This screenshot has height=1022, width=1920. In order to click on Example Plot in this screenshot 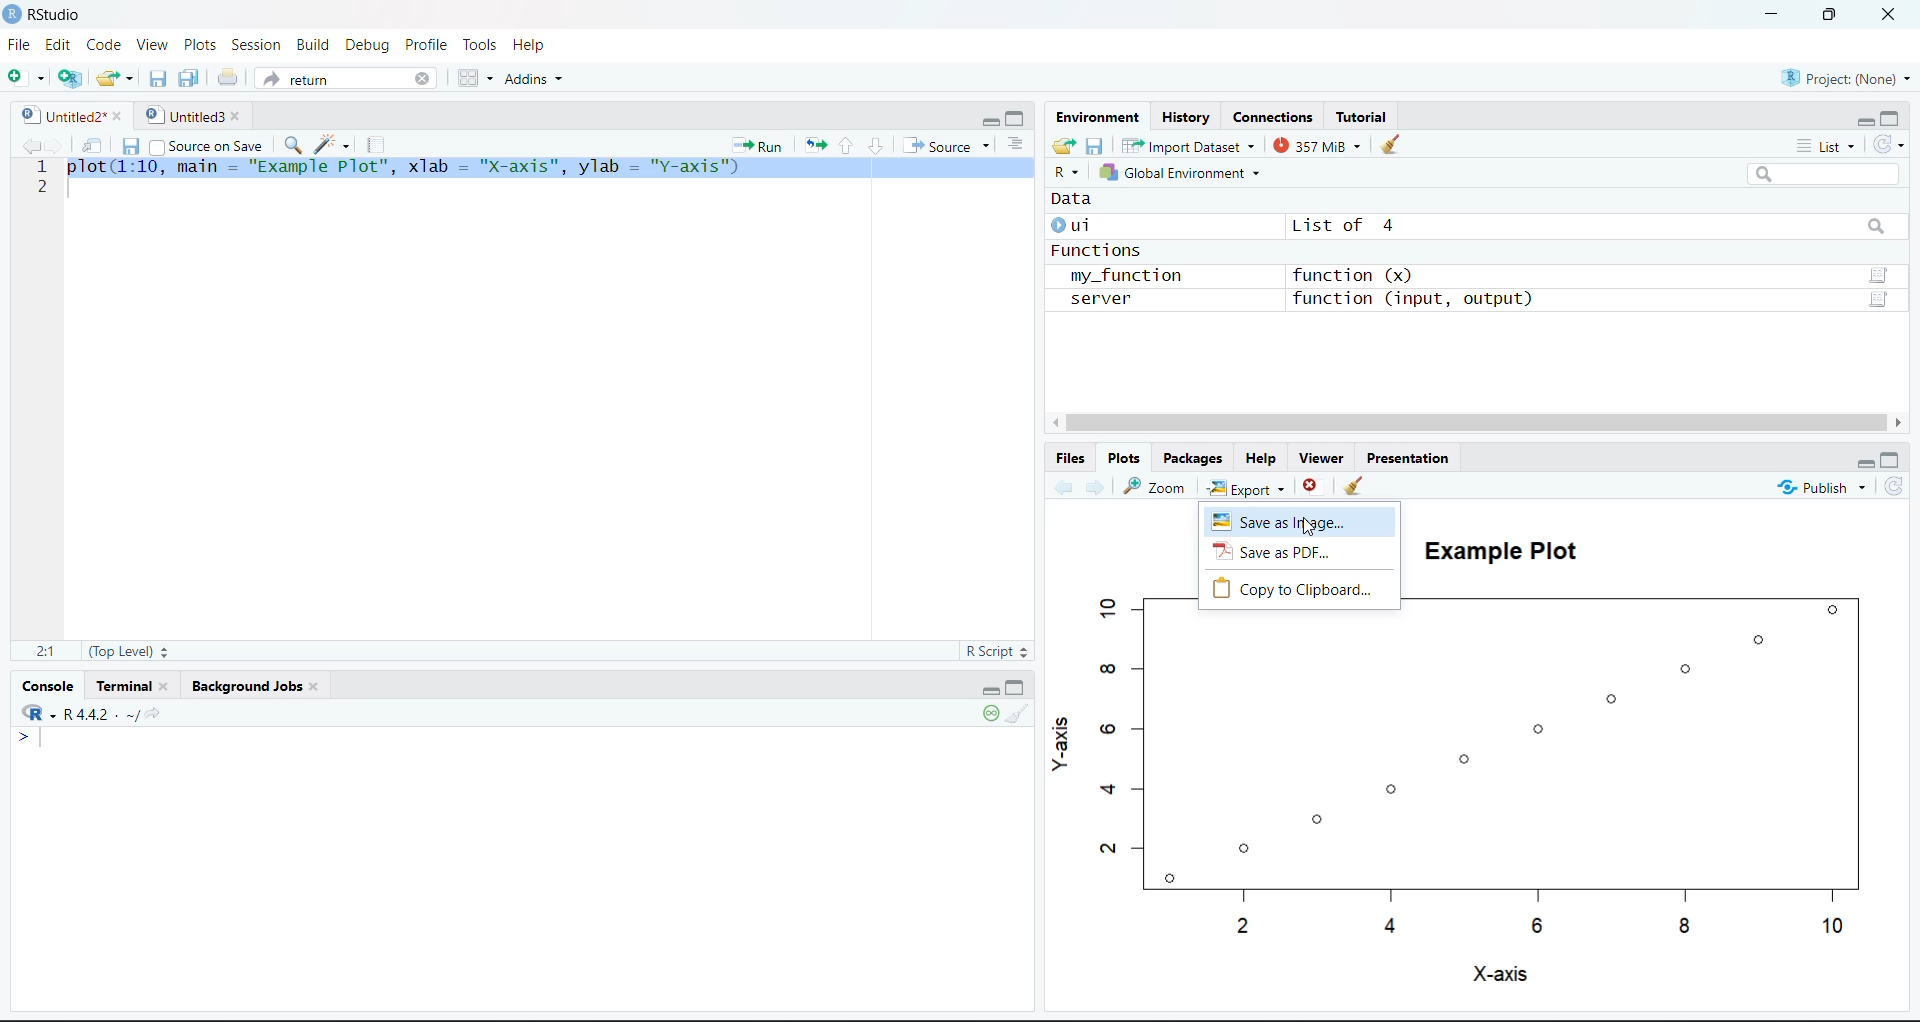, I will do `click(1494, 547)`.